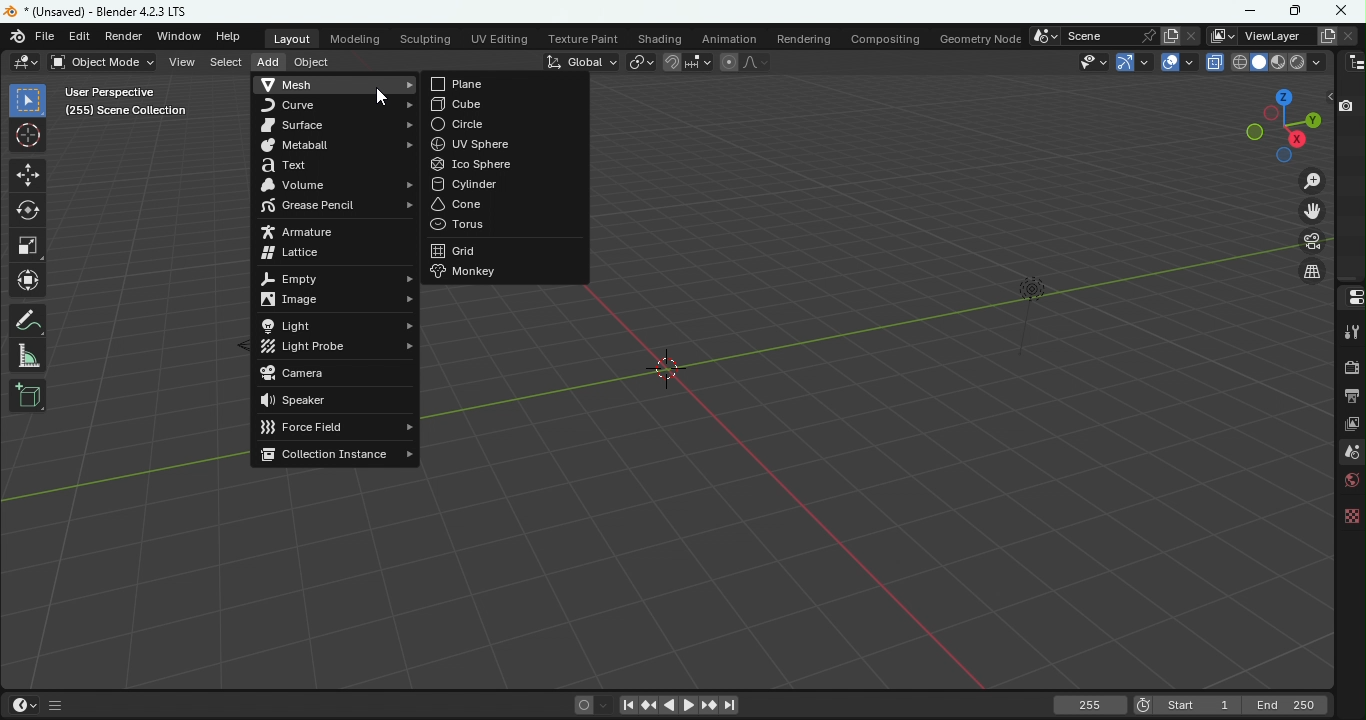 This screenshot has width=1366, height=720. Describe the element at coordinates (1168, 61) in the screenshot. I see `Show overlays` at that location.